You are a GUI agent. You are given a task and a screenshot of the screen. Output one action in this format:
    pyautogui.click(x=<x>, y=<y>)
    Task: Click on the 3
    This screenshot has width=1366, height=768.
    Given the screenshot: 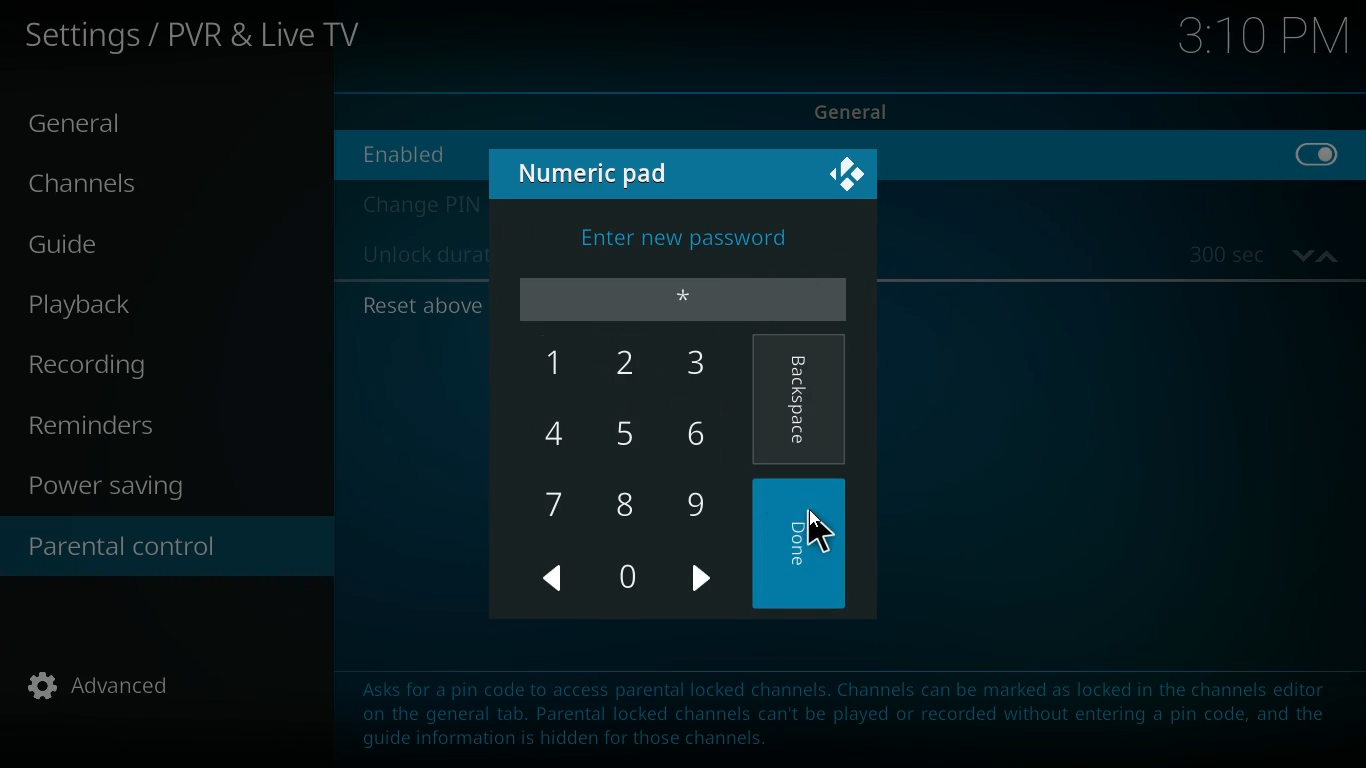 What is the action you would take?
    pyautogui.click(x=699, y=363)
    